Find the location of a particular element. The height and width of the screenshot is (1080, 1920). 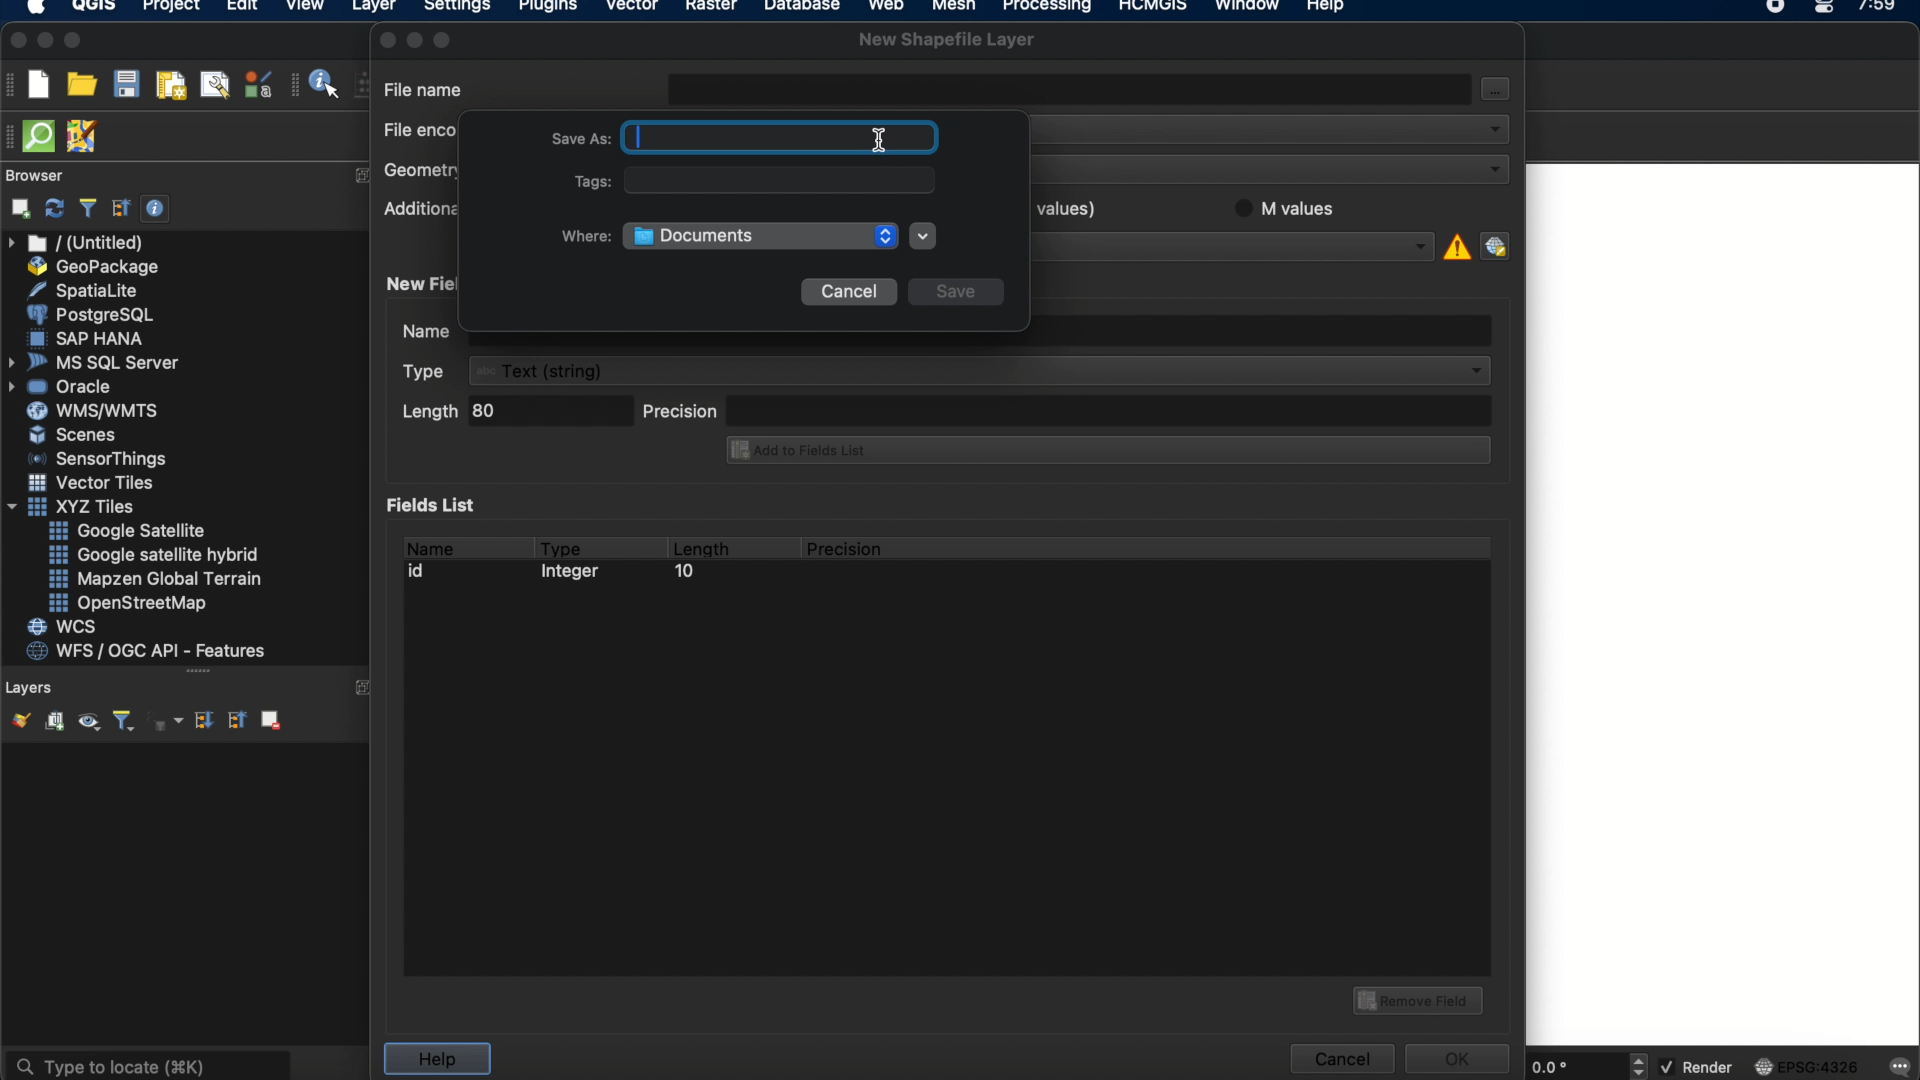

apple logo is located at coordinates (33, 8).